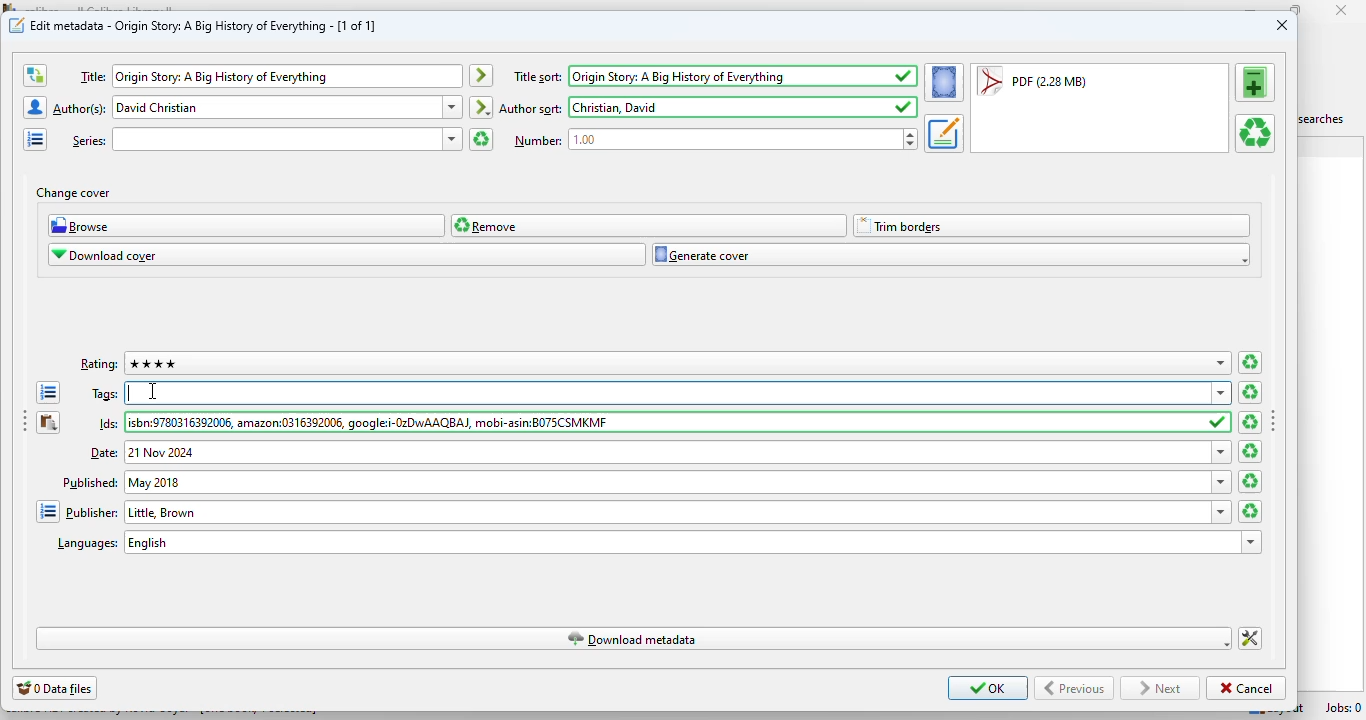  Describe the element at coordinates (1254, 82) in the screenshot. I see `add a format to this book` at that location.